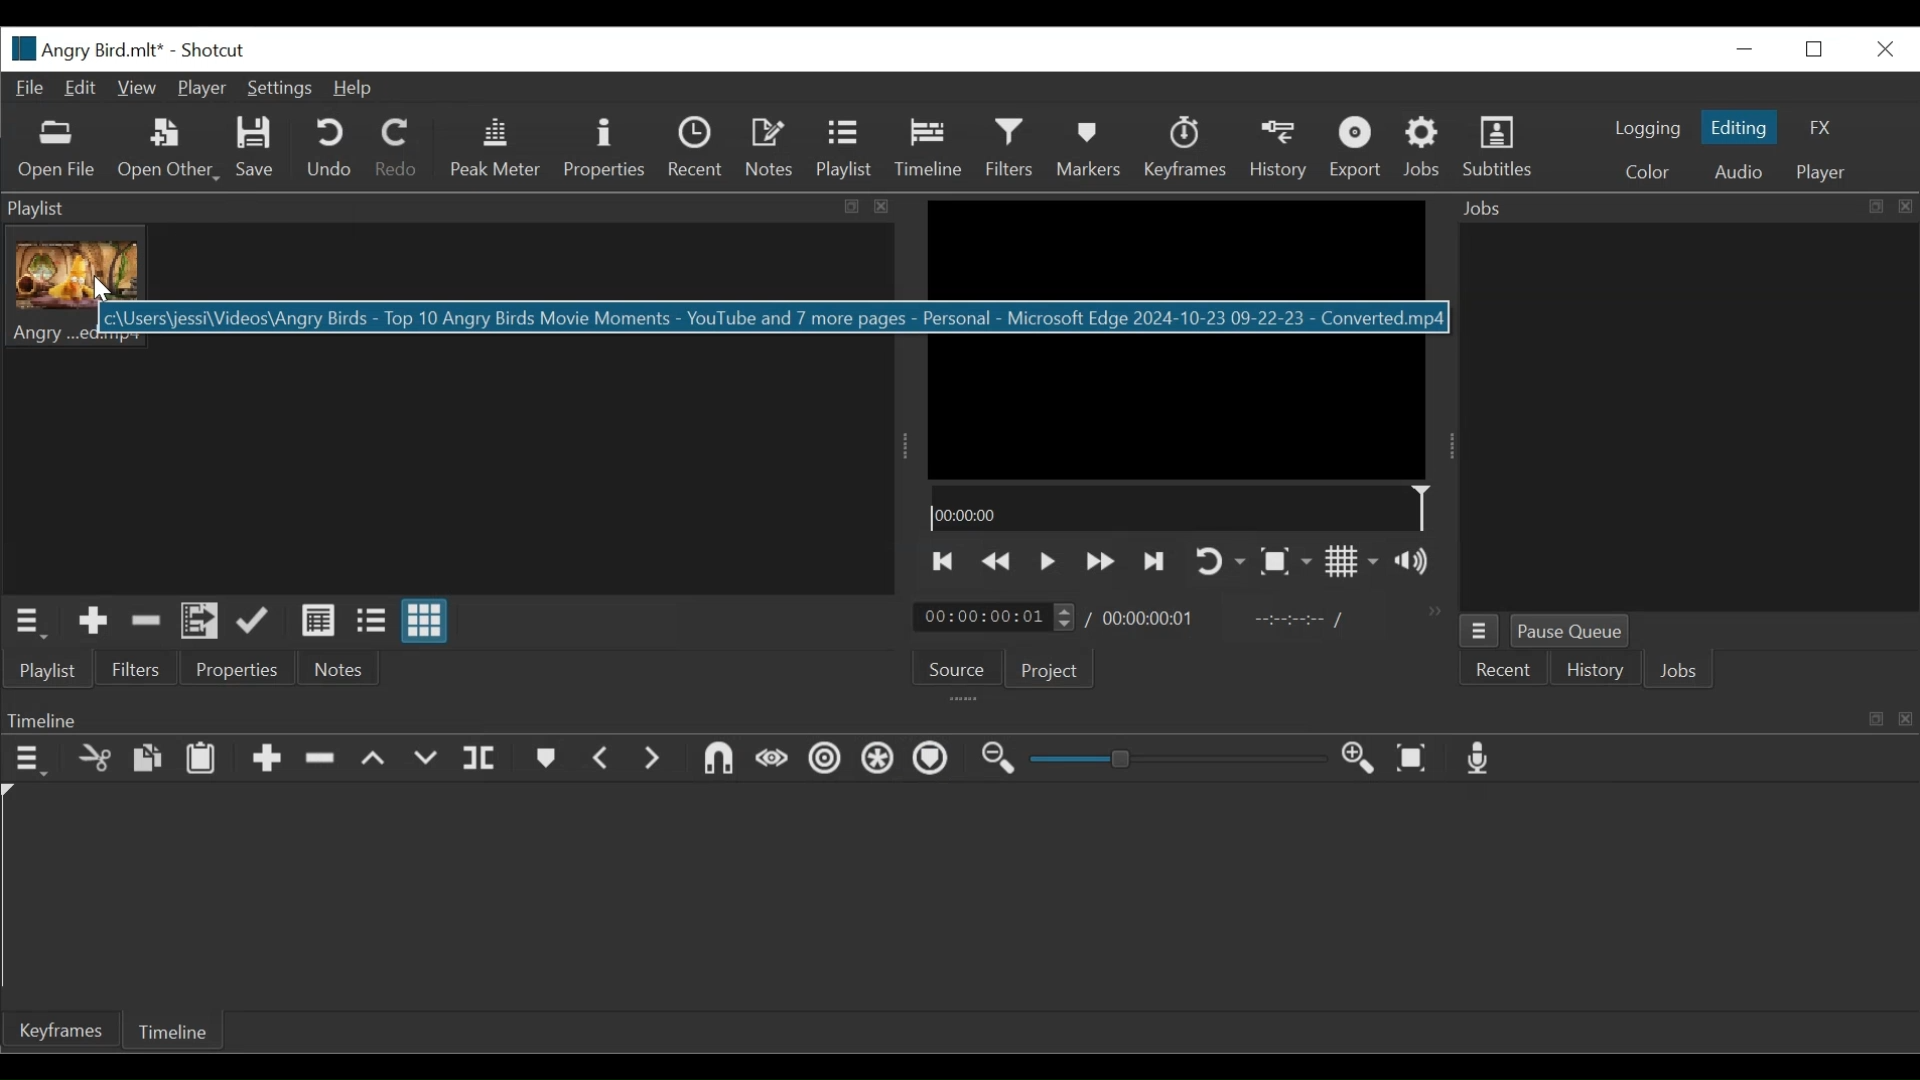 Image resolution: width=1920 pixels, height=1080 pixels. I want to click on Recent, so click(1509, 672).